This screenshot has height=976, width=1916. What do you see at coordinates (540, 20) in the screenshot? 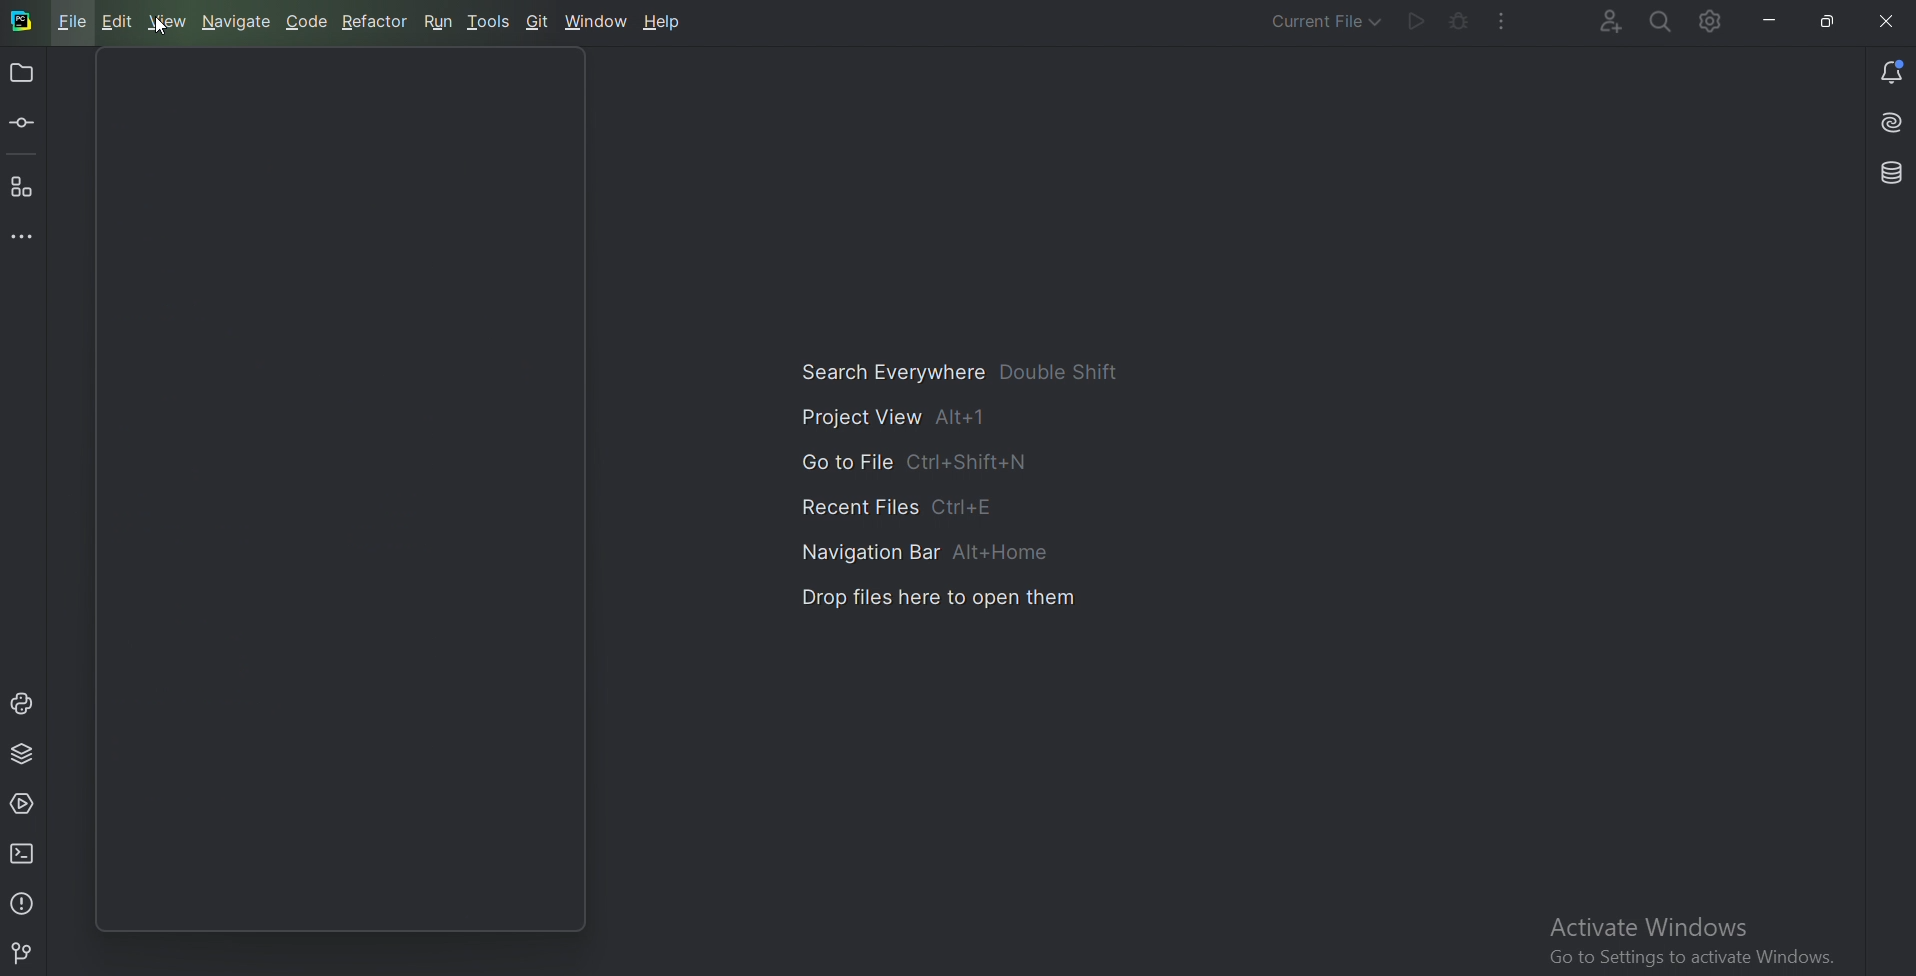
I see `Git` at bounding box center [540, 20].